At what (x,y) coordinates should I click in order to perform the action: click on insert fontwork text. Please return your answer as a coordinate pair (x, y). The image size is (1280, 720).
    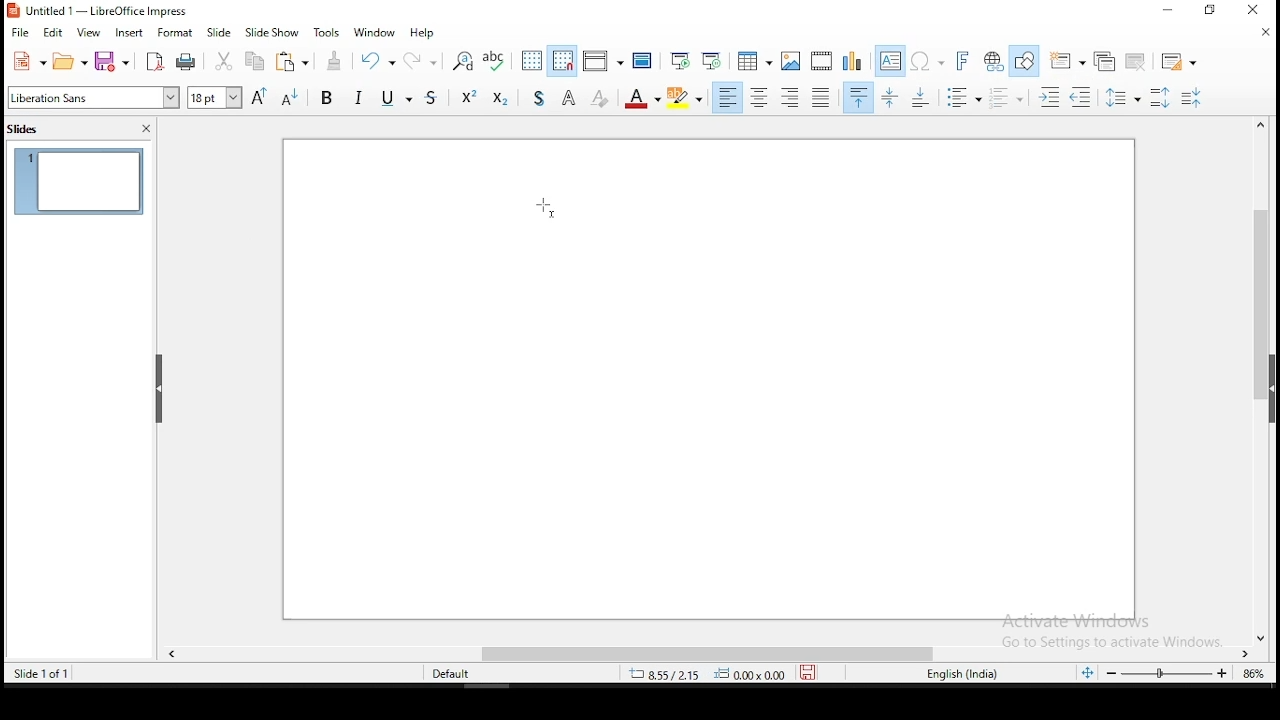
    Looking at the image, I should click on (962, 61).